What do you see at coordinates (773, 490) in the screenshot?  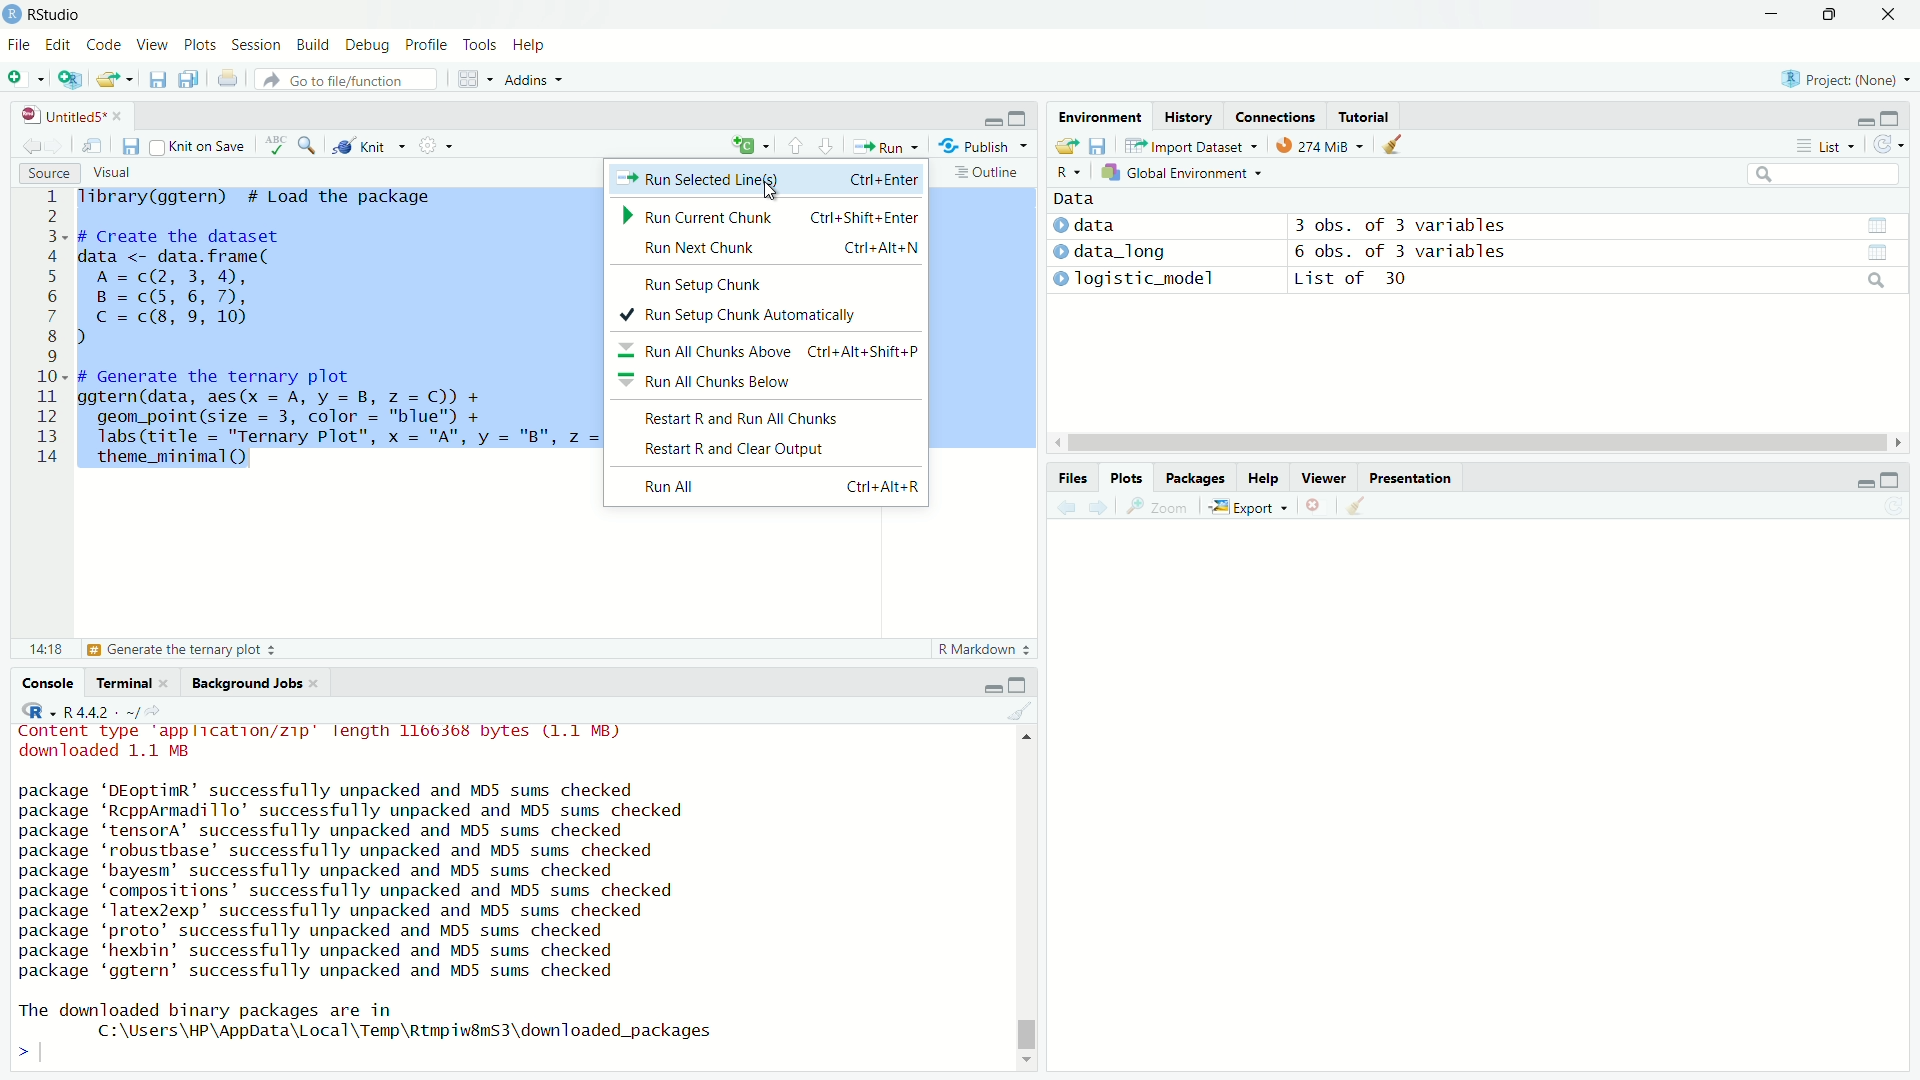 I see `Run All Ctri+Alt+R` at bounding box center [773, 490].